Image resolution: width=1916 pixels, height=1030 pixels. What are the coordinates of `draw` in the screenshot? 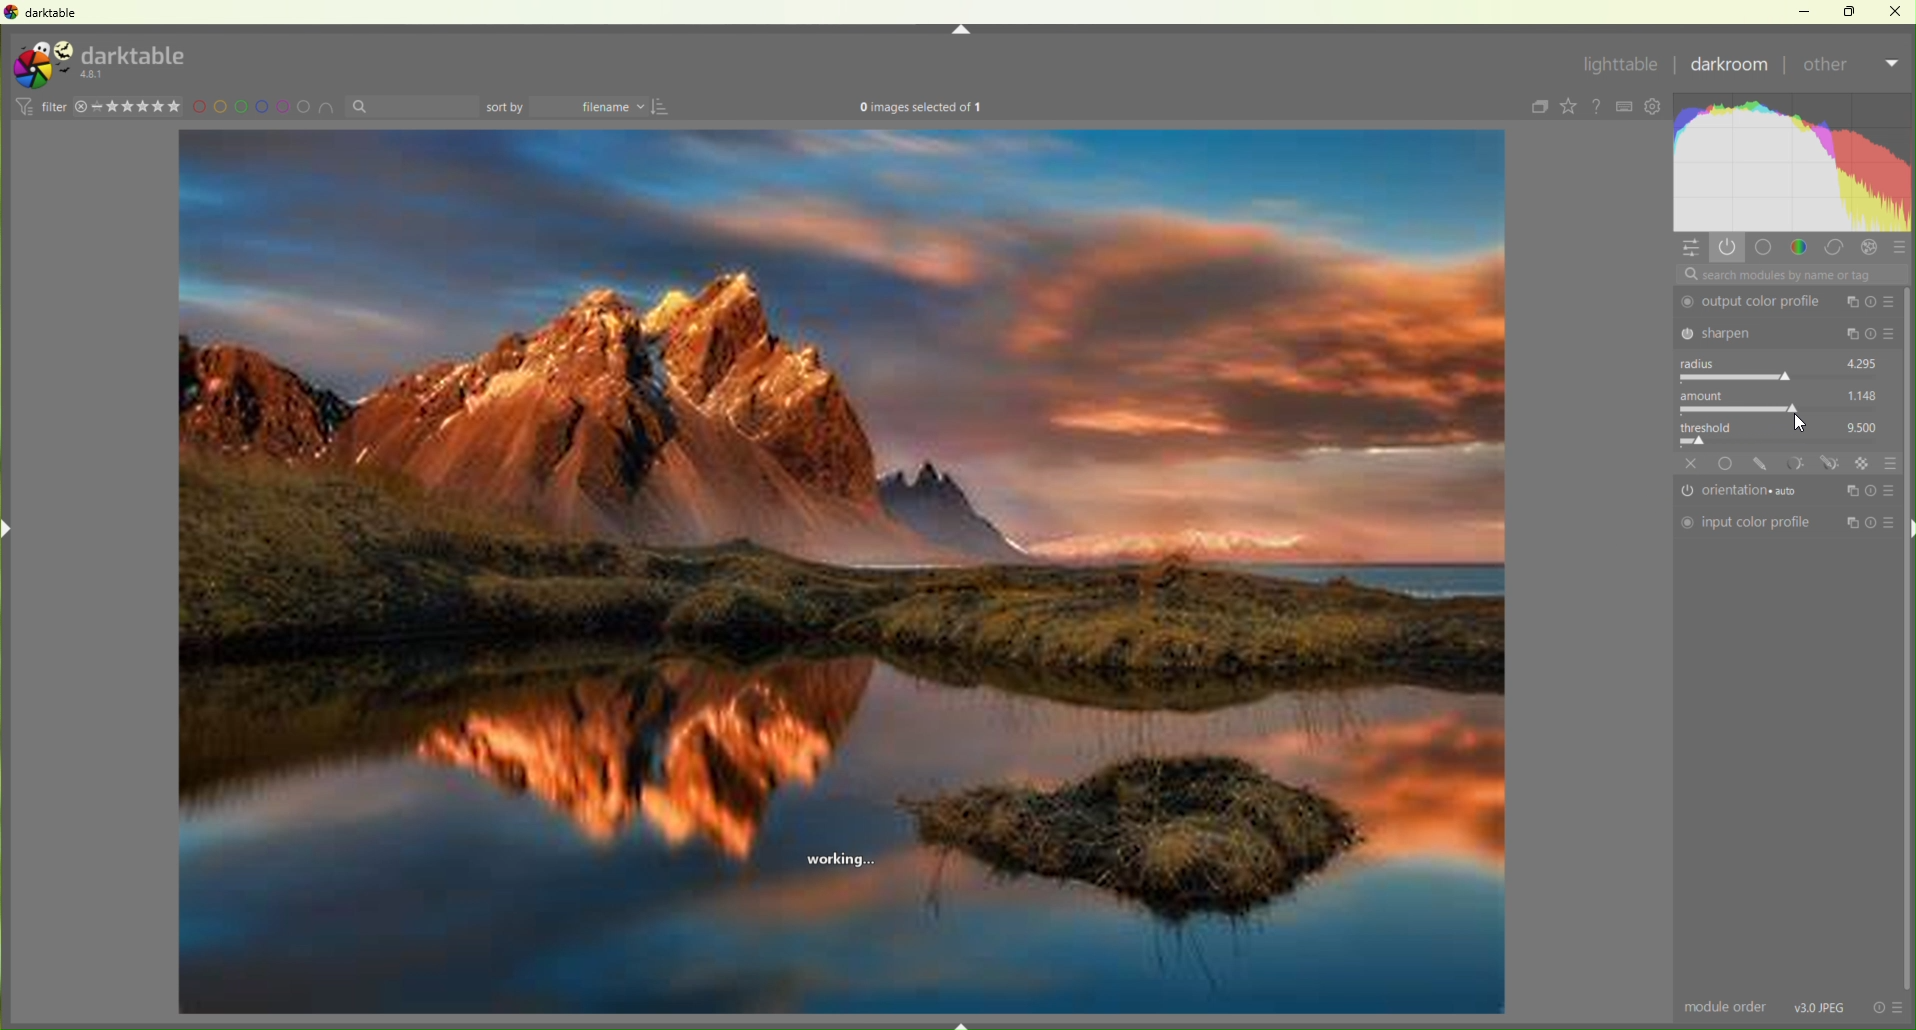 It's located at (1763, 464).